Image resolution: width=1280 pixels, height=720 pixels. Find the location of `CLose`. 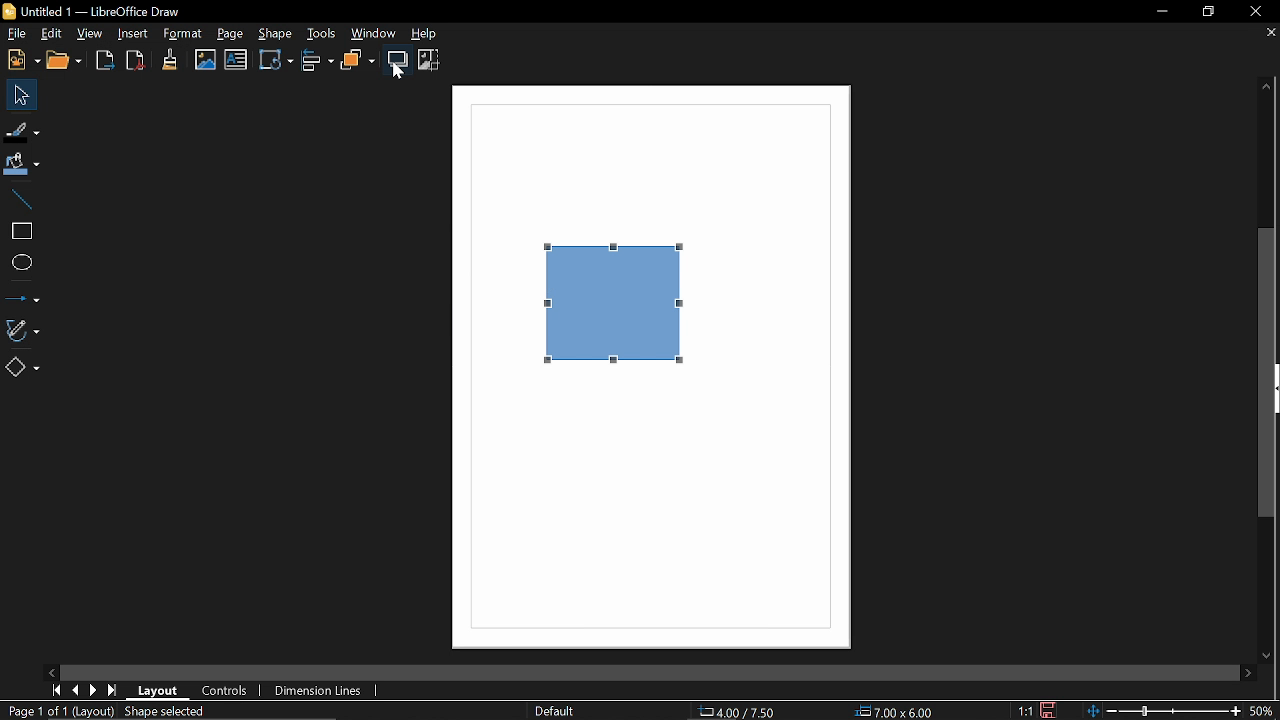

CLose is located at coordinates (1256, 12).